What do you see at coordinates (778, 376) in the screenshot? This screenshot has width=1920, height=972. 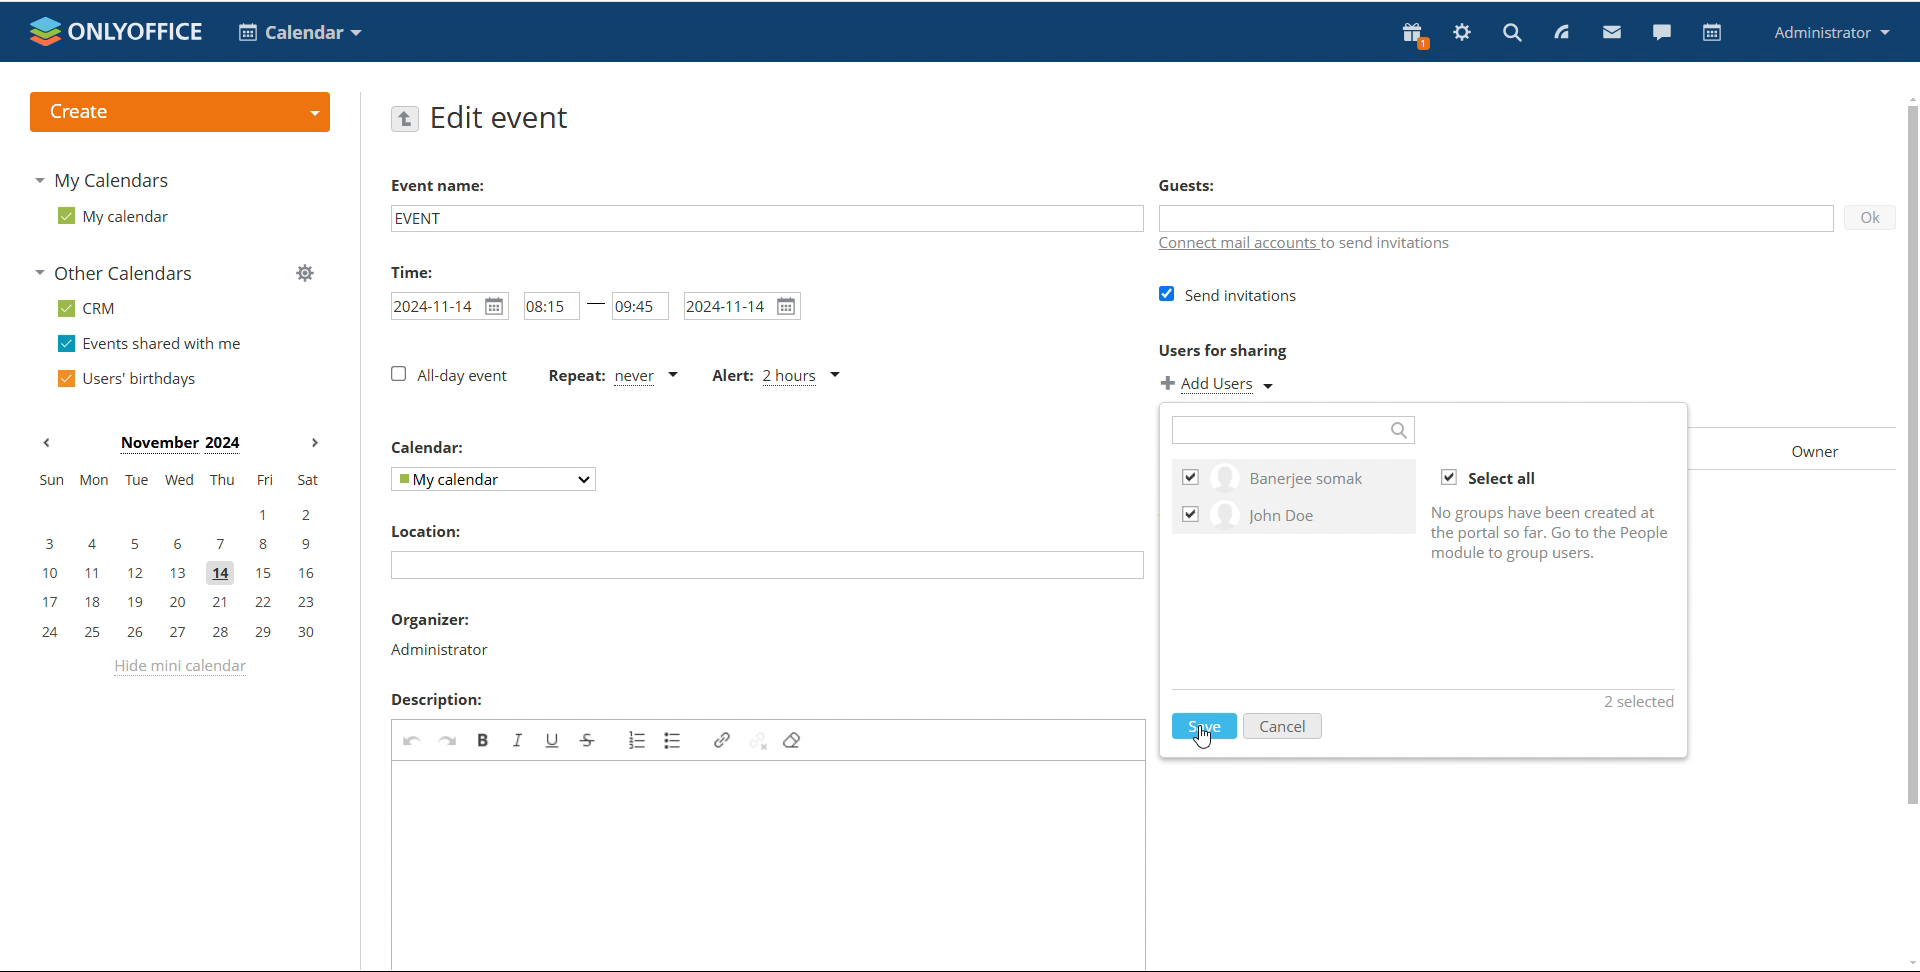 I see `alert type` at bounding box center [778, 376].